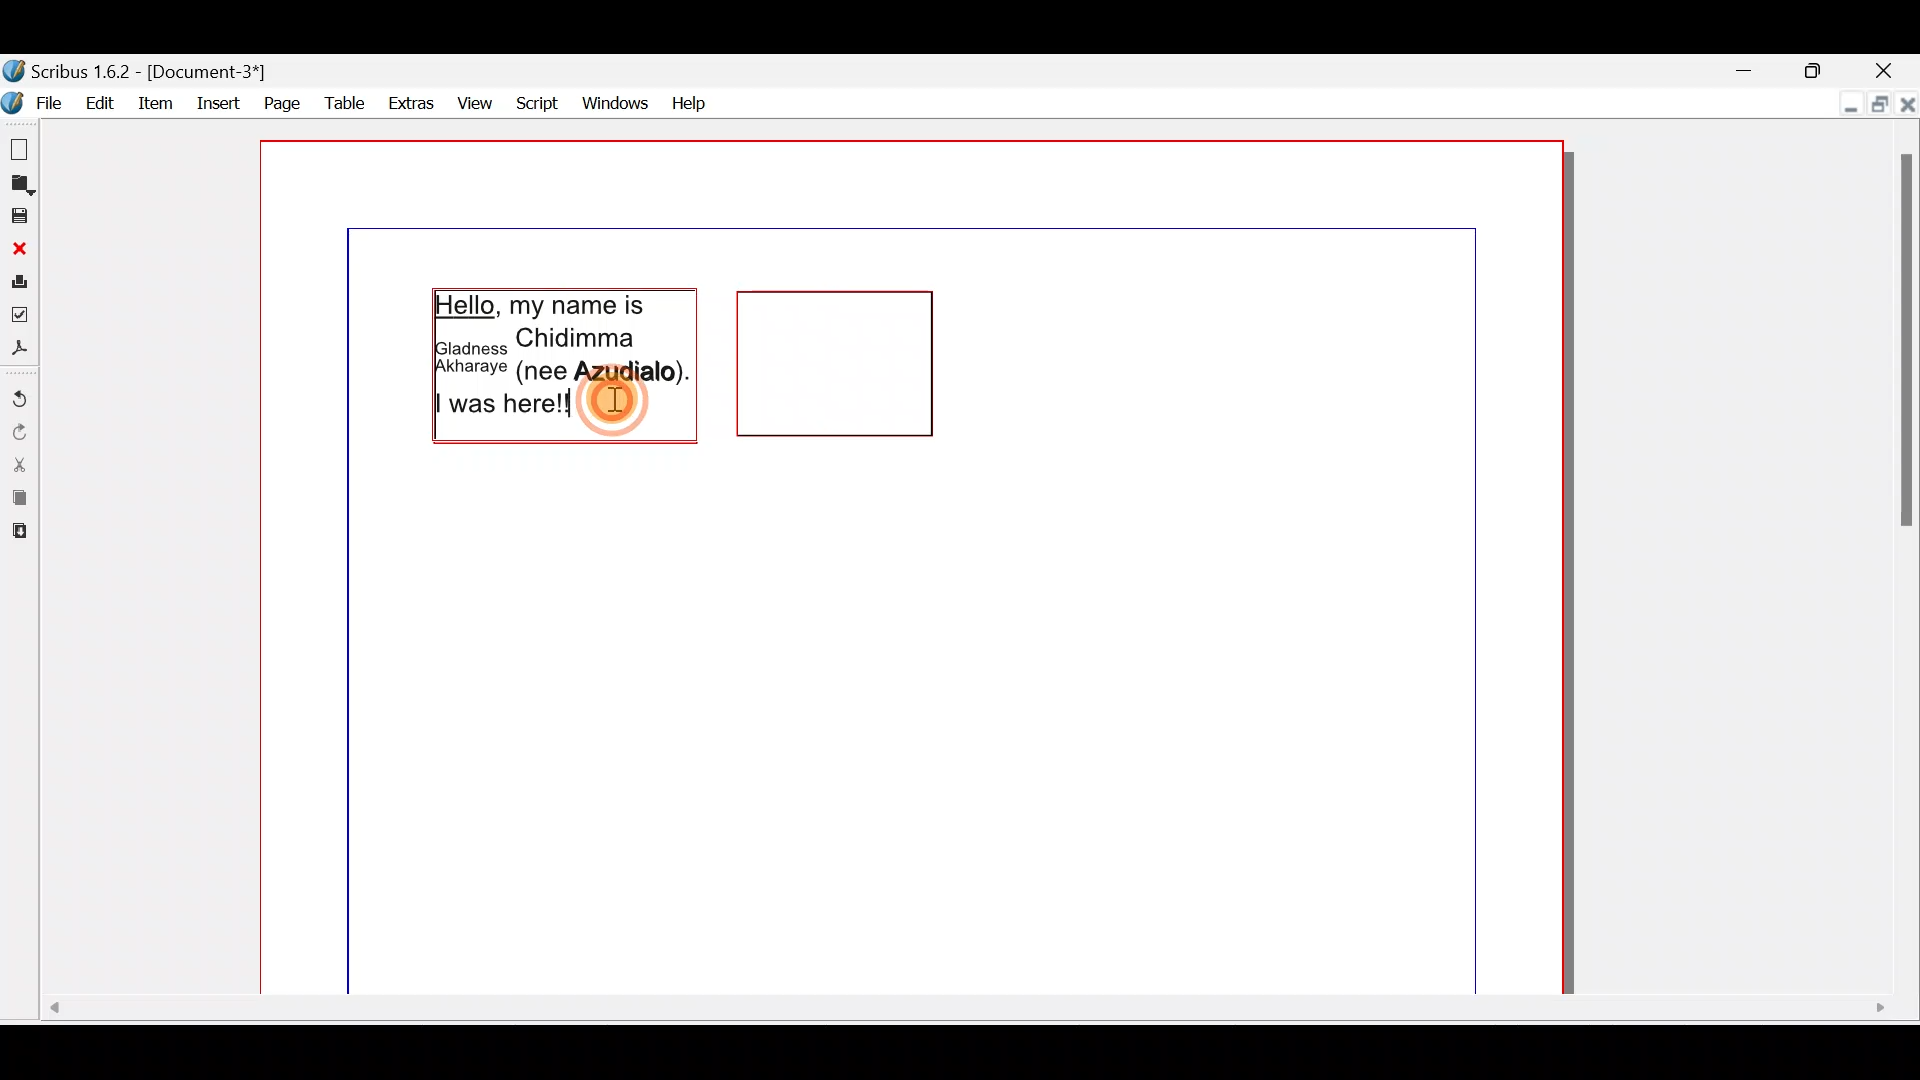 The width and height of the screenshot is (1920, 1080). What do you see at coordinates (616, 101) in the screenshot?
I see `Windows` at bounding box center [616, 101].